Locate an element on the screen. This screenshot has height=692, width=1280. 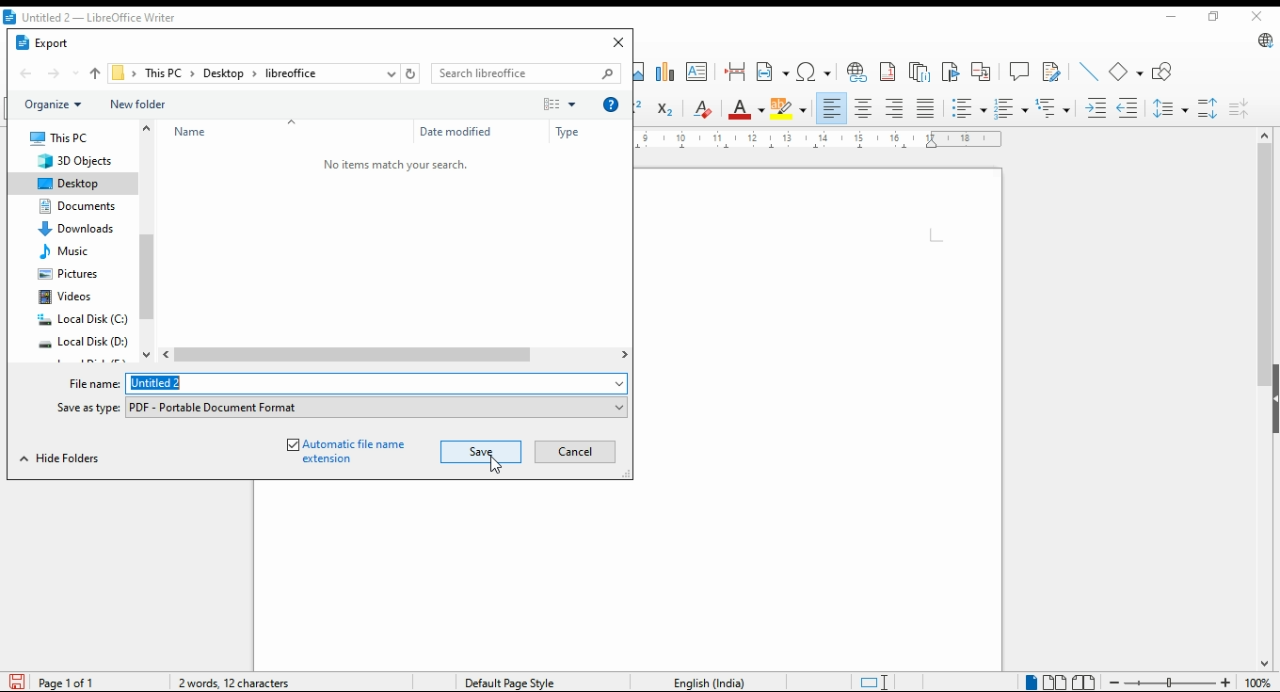
3D objects is located at coordinates (75, 161).